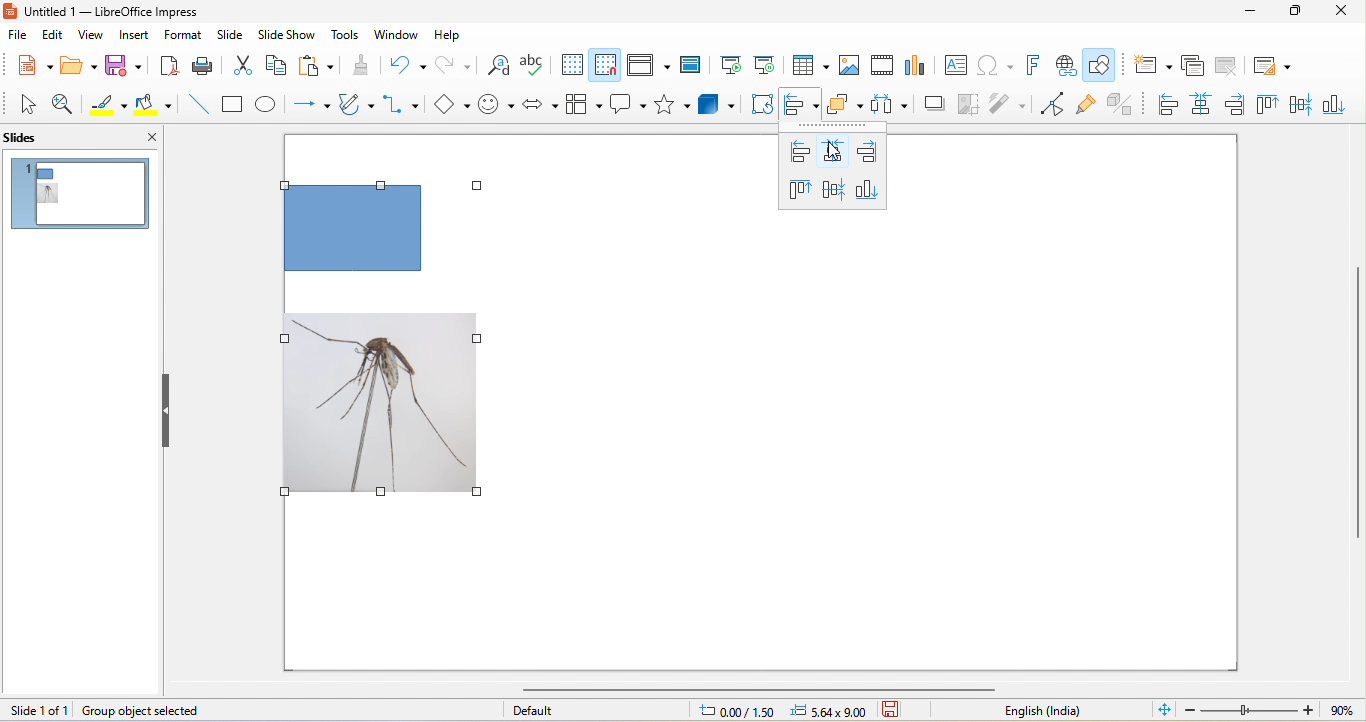  What do you see at coordinates (1201, 105) in the screenshot?
I see `centred` at bounding box center [1201, 105].